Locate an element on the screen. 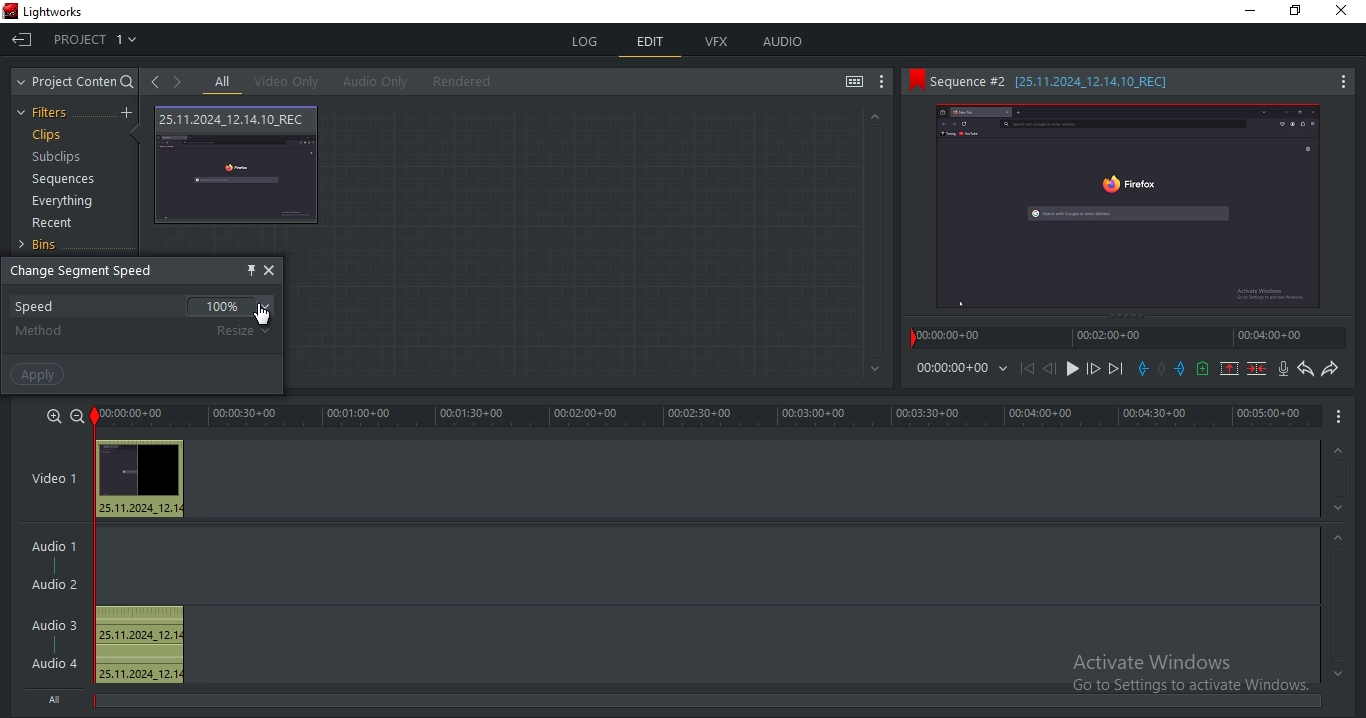 This screenshot has height=718, width=1366. nudge one frame forward is located at coordinates (1092, 369).